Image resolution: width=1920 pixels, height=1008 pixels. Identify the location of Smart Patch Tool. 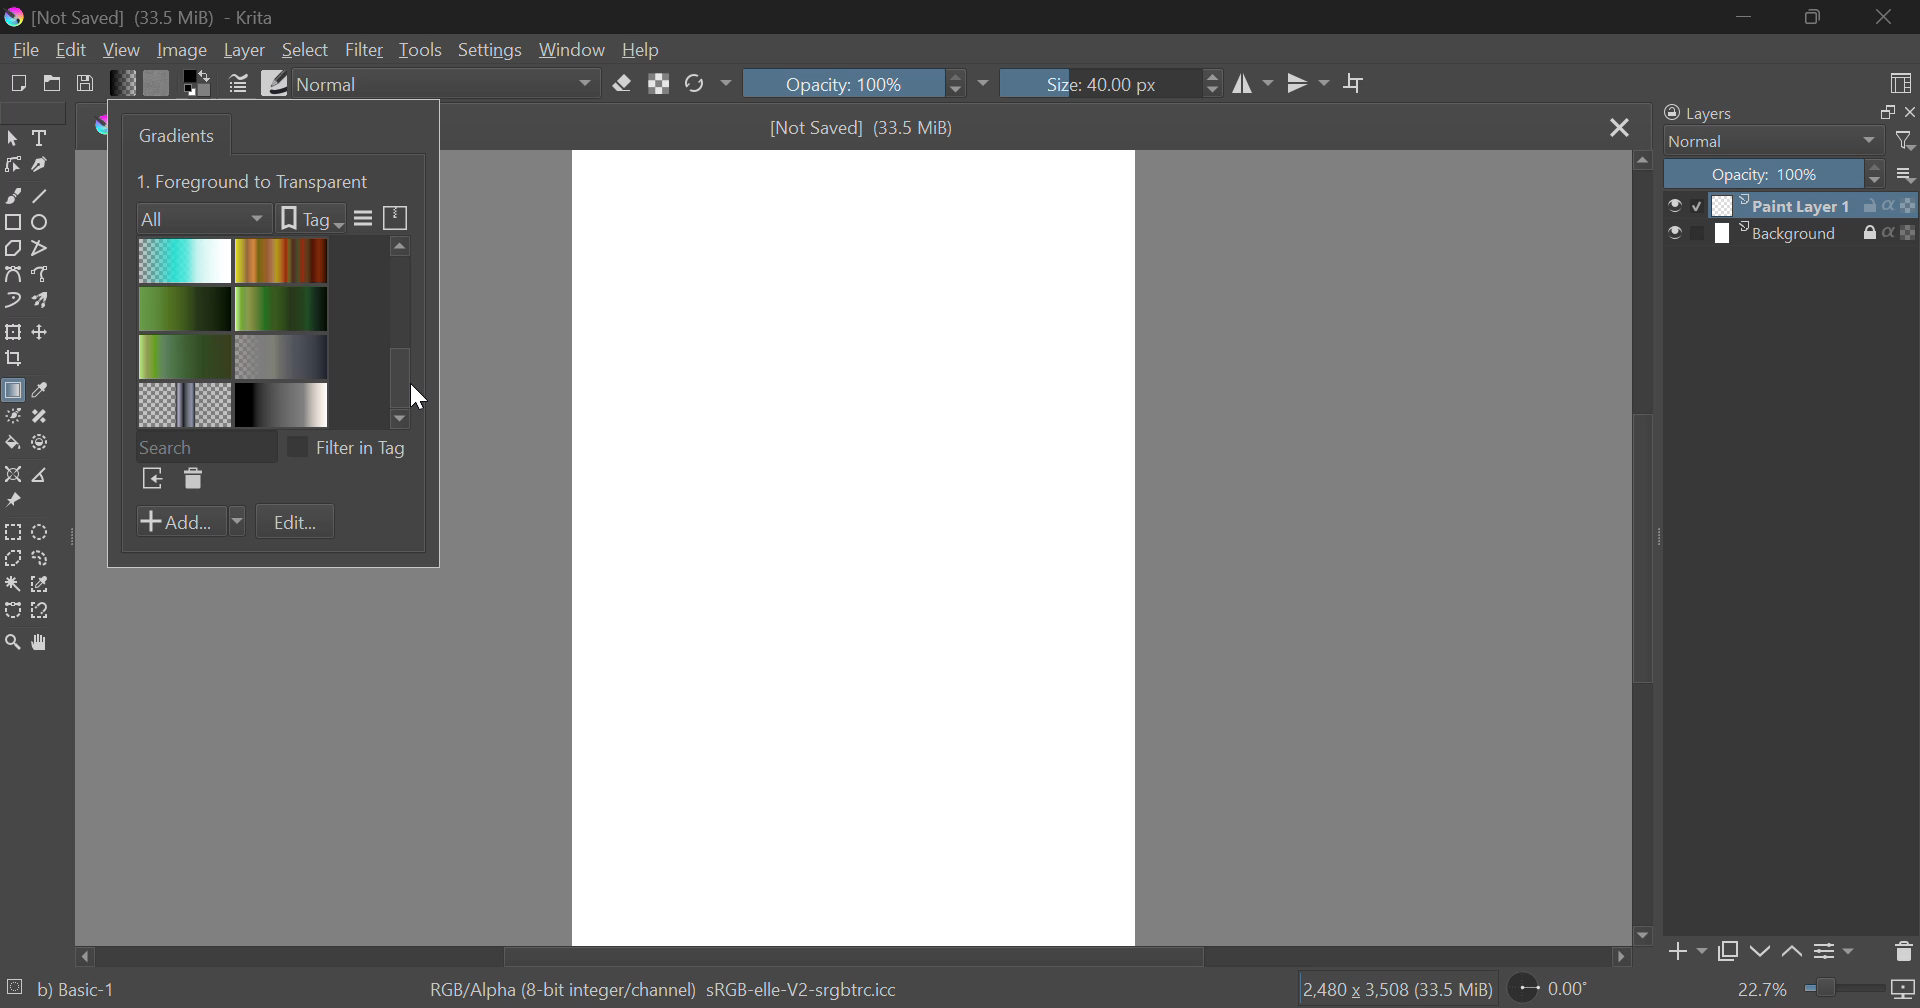
(41, 418).